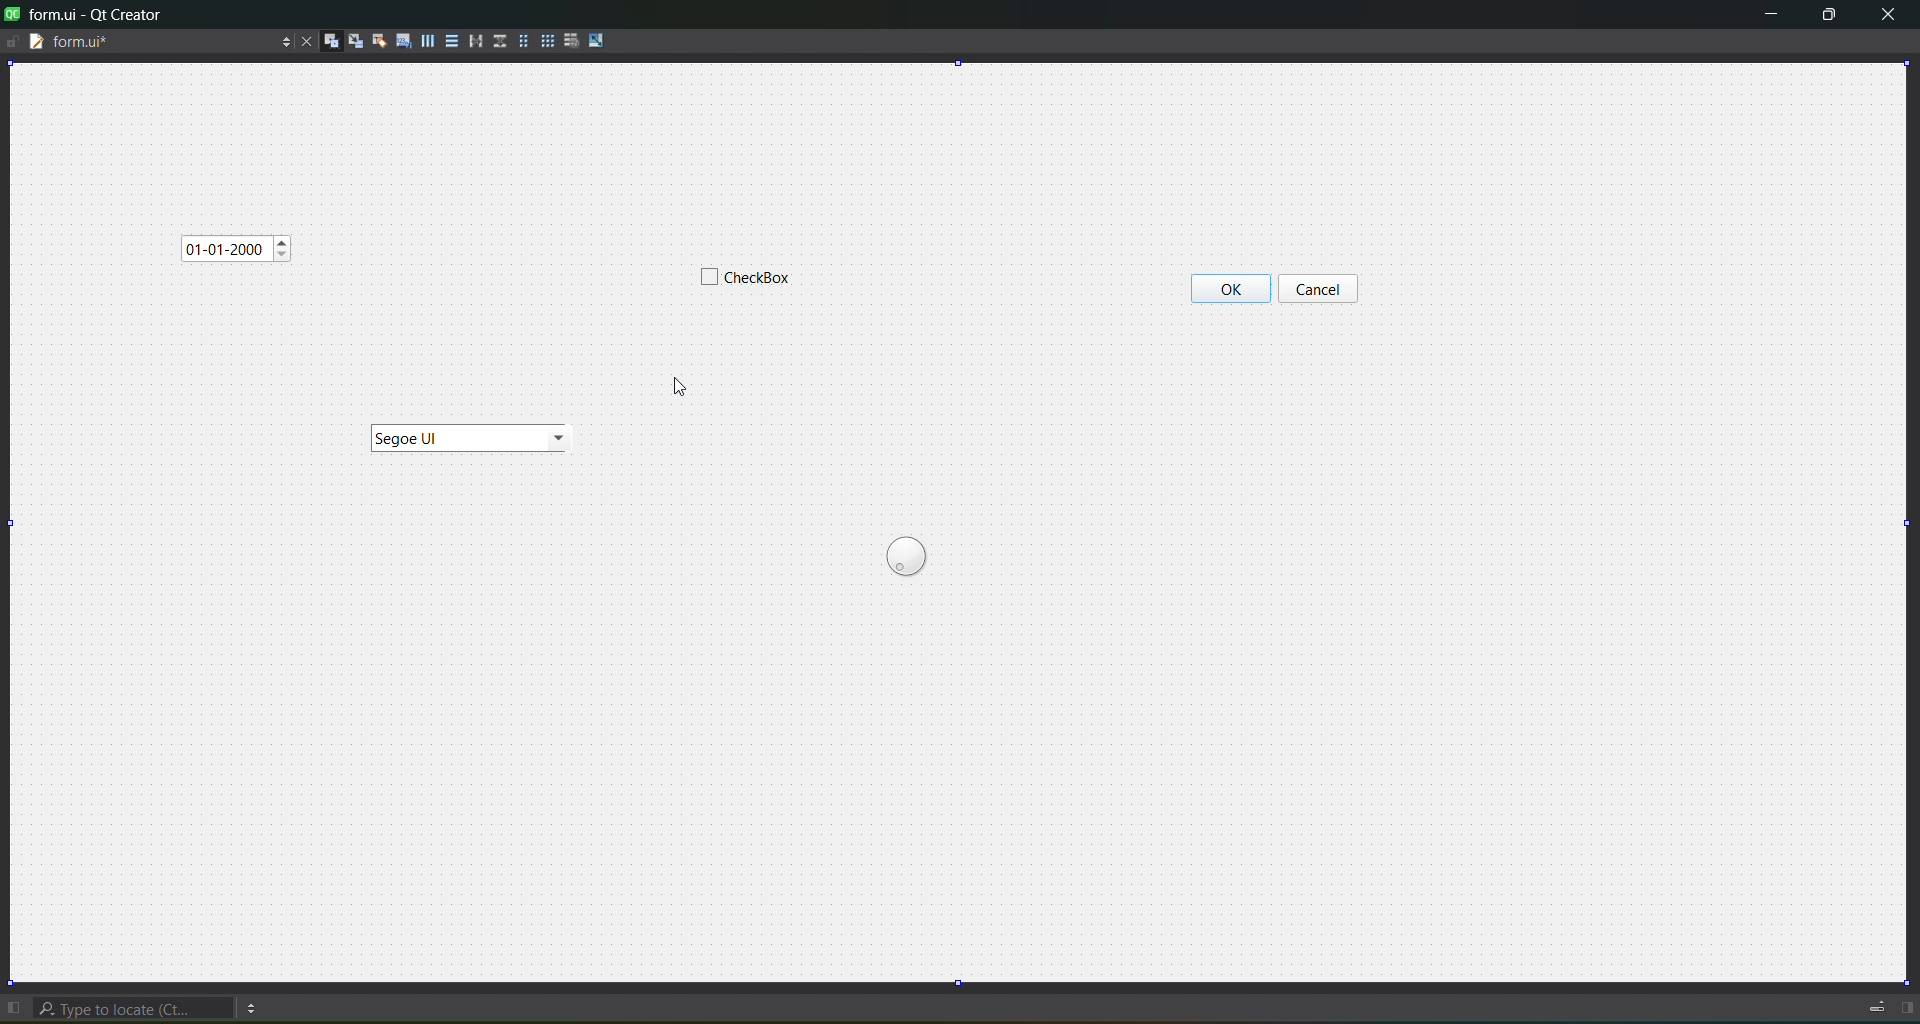 This screenshot has height=1024, width=1920. Describe the element at coordinates (754, 275) in the screenshot. I see `Widget` at that location.